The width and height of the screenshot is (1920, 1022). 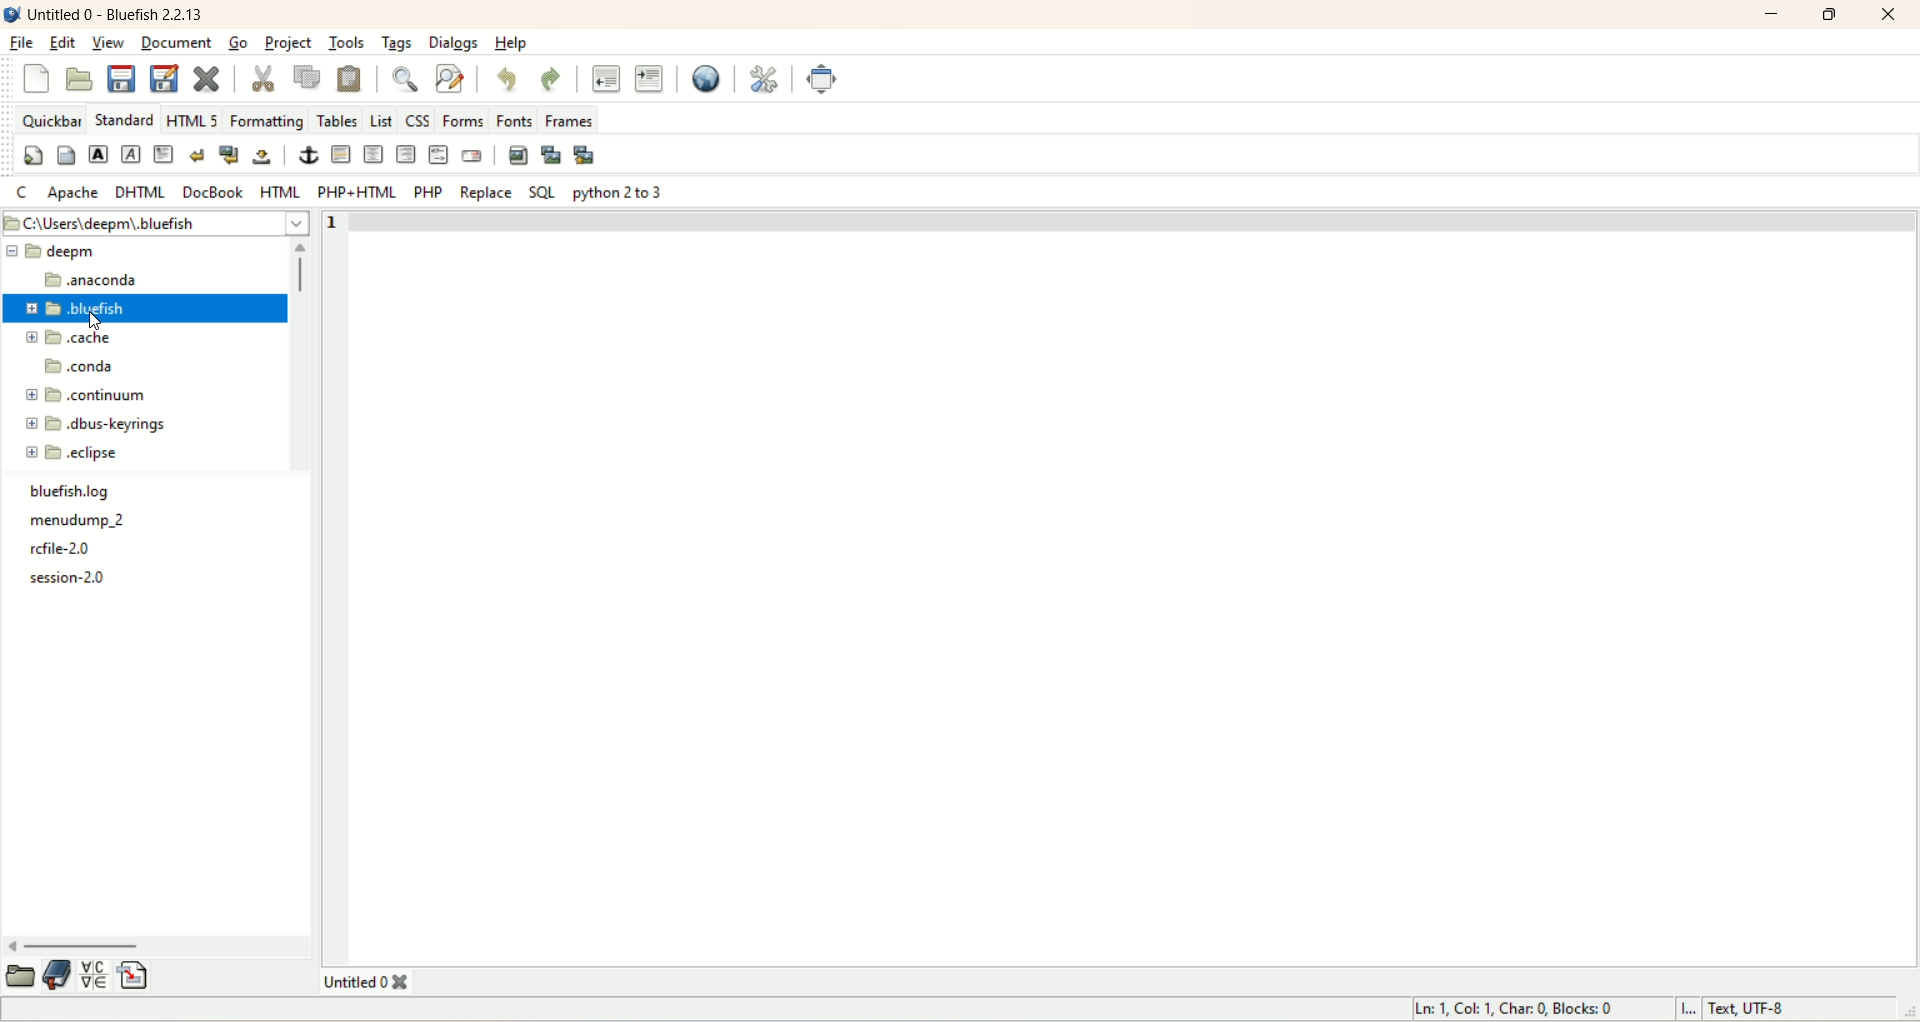 What do you see at coordinates (475, 157) in the screenshot?
I see `email` at bounding box center [475, 157].